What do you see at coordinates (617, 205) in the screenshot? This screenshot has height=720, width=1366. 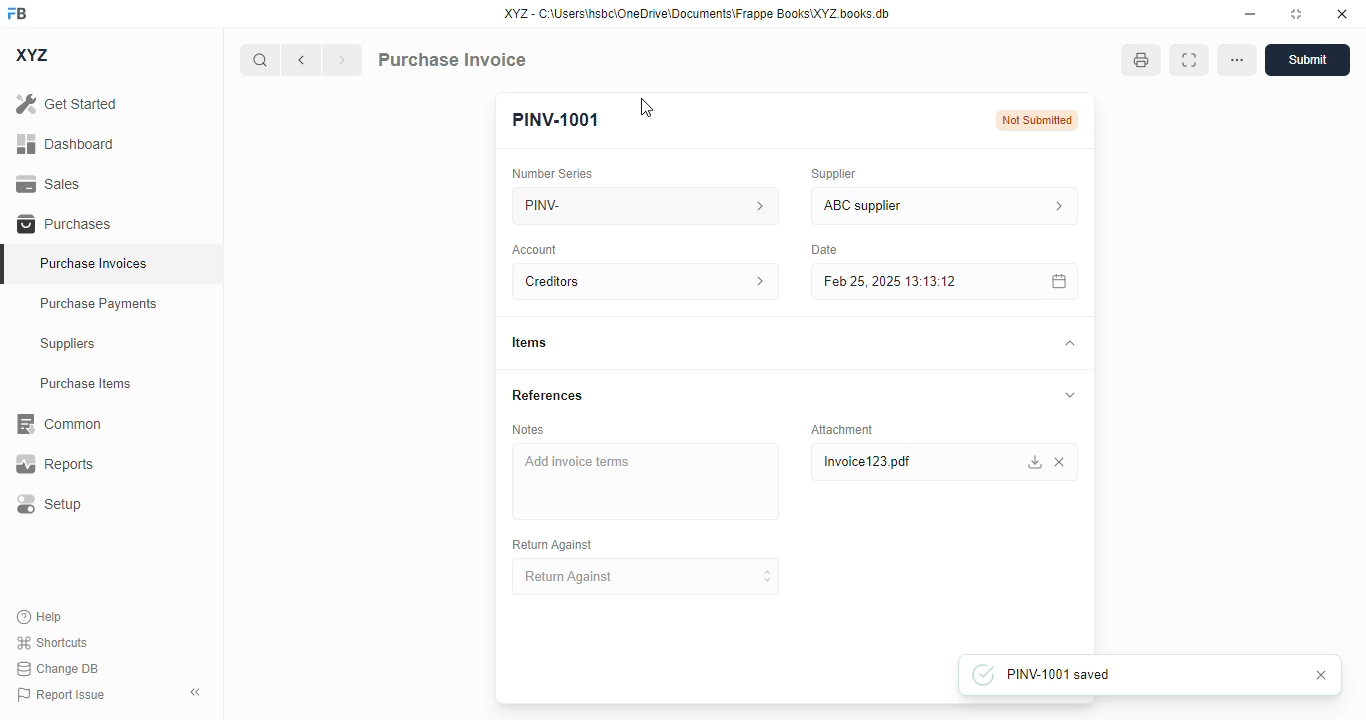 I see `PINV-` at bounding box center [617, 205].